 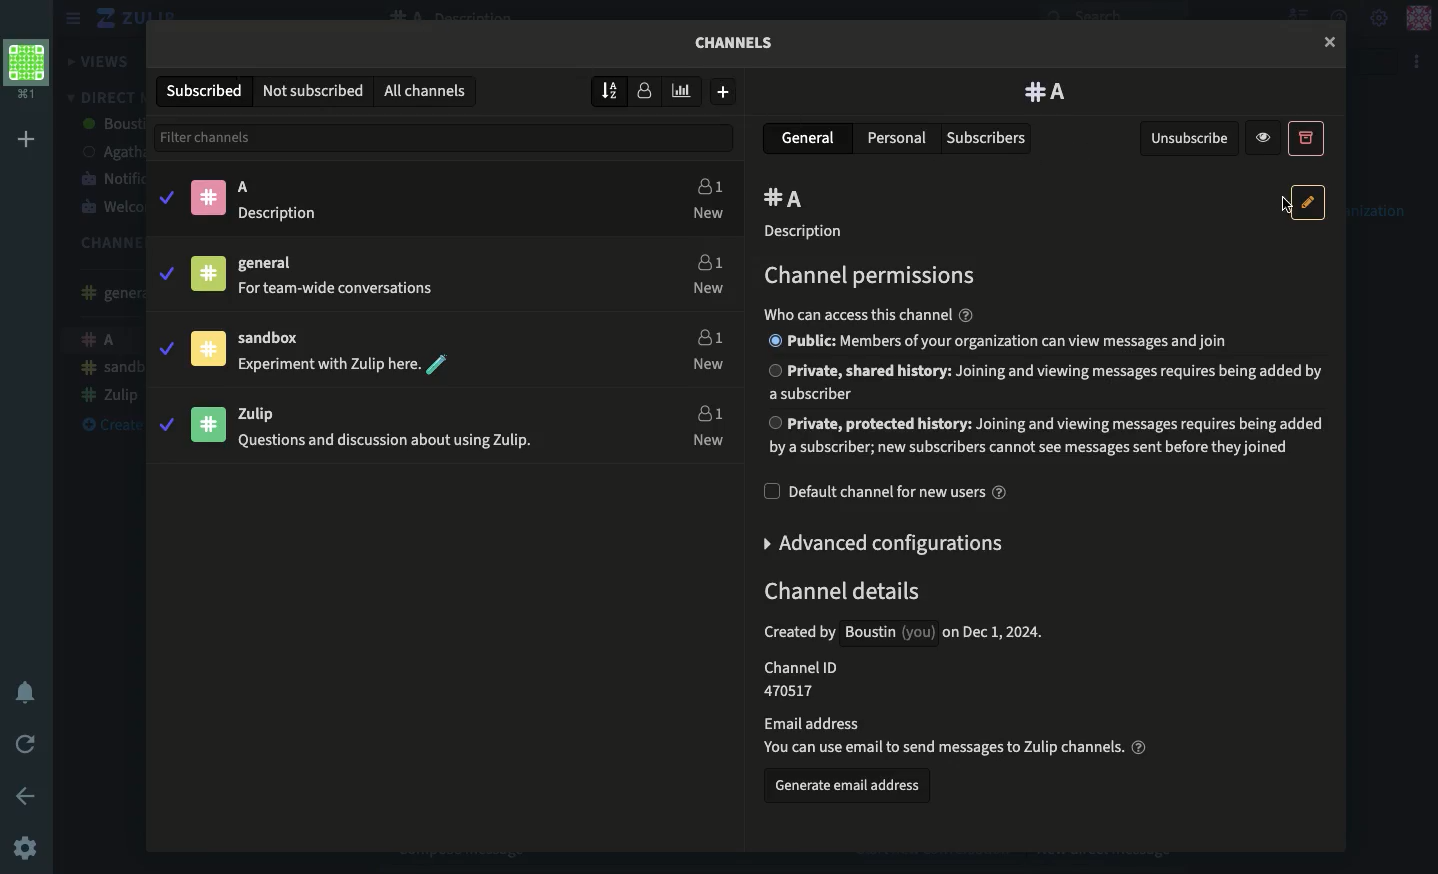 What do you see at coordinates (645, 89) in the screenshot?
I see `Sort by users` at bounding box center [645, 89].